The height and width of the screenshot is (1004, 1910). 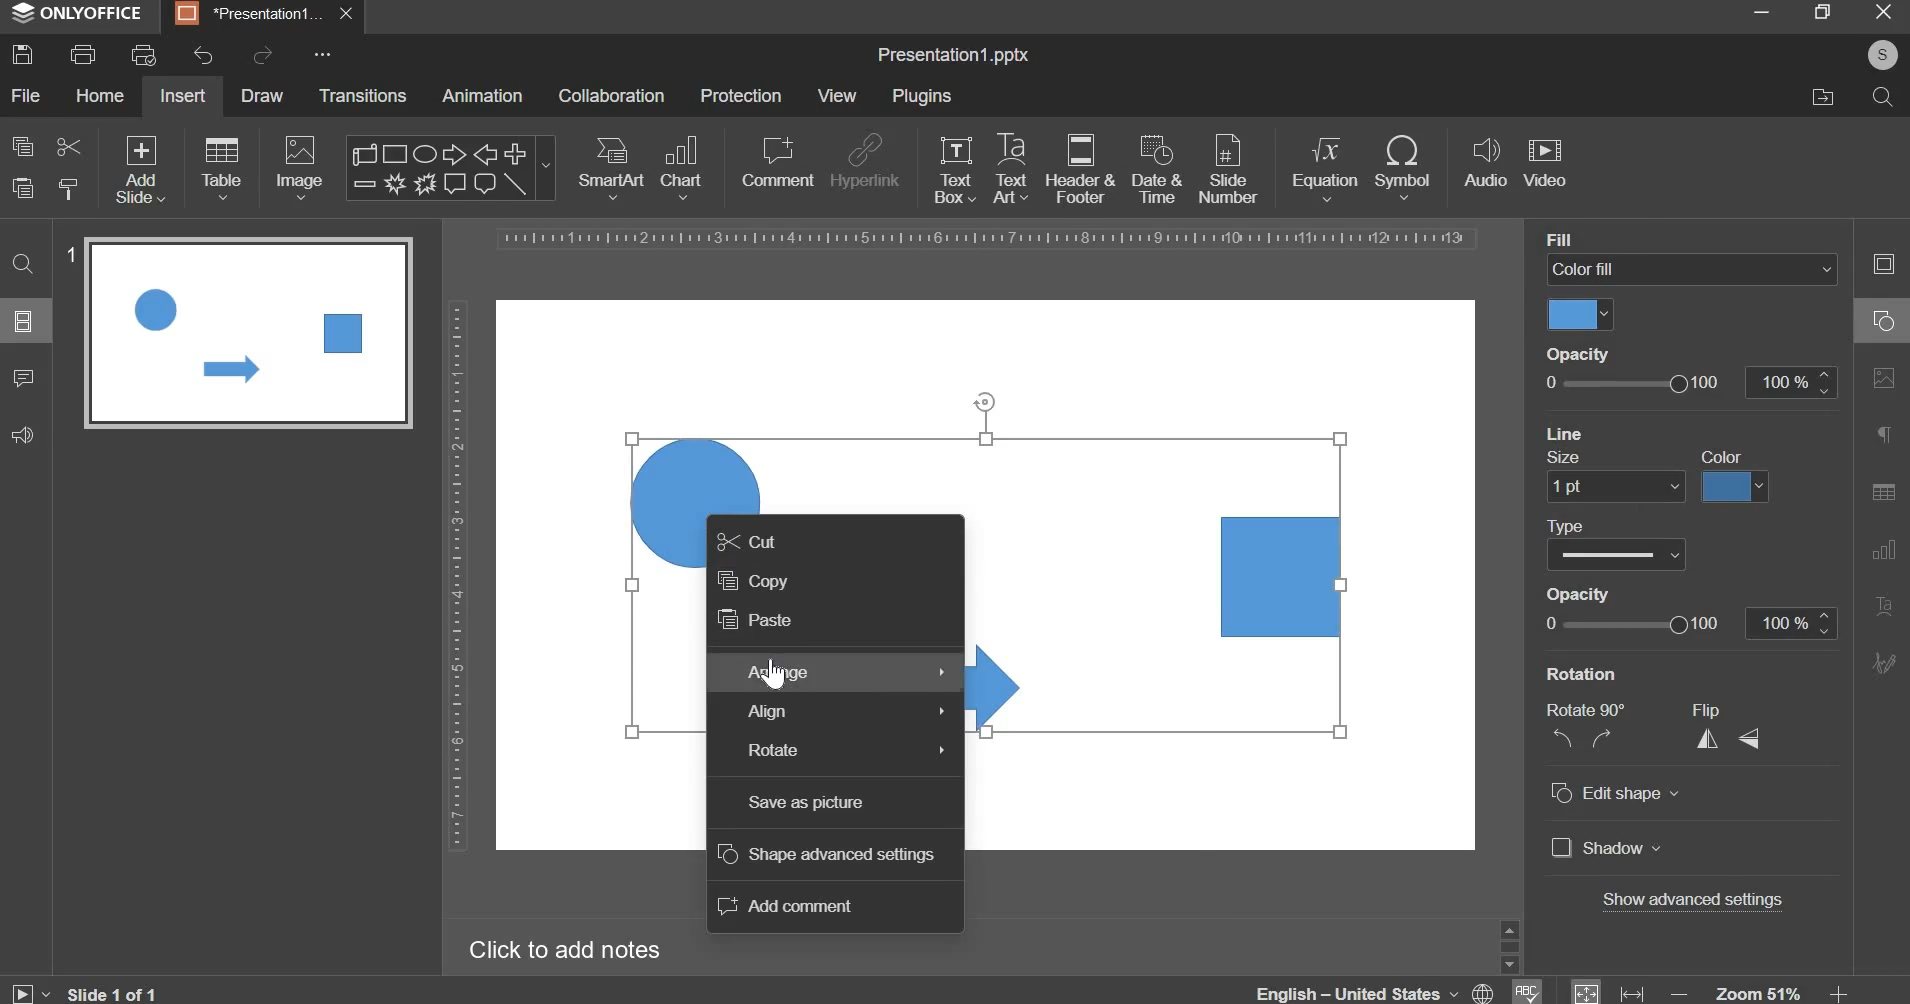 What do you see at coordinates (1011, 168) in the screenshot?
I see `text art` at bounding box center [1011, 168].